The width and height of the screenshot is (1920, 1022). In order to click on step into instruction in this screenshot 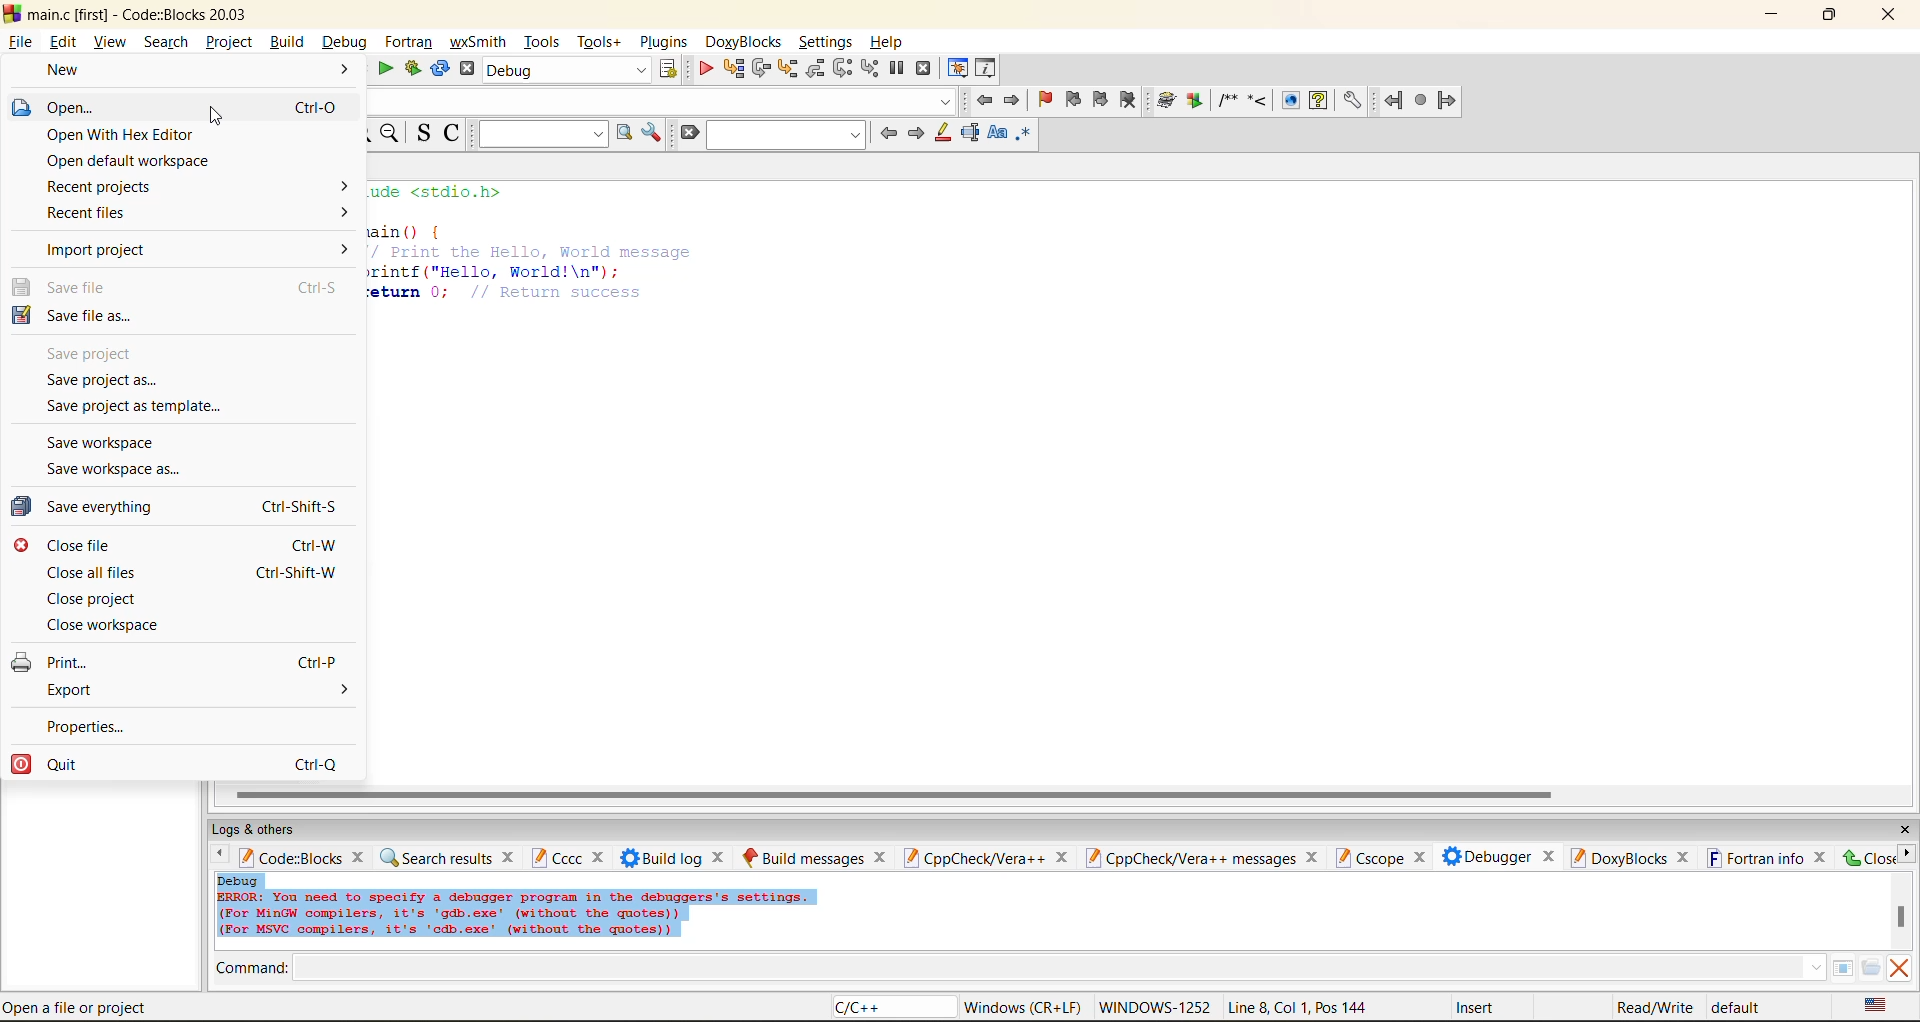, I will do `click(869, 69)`.